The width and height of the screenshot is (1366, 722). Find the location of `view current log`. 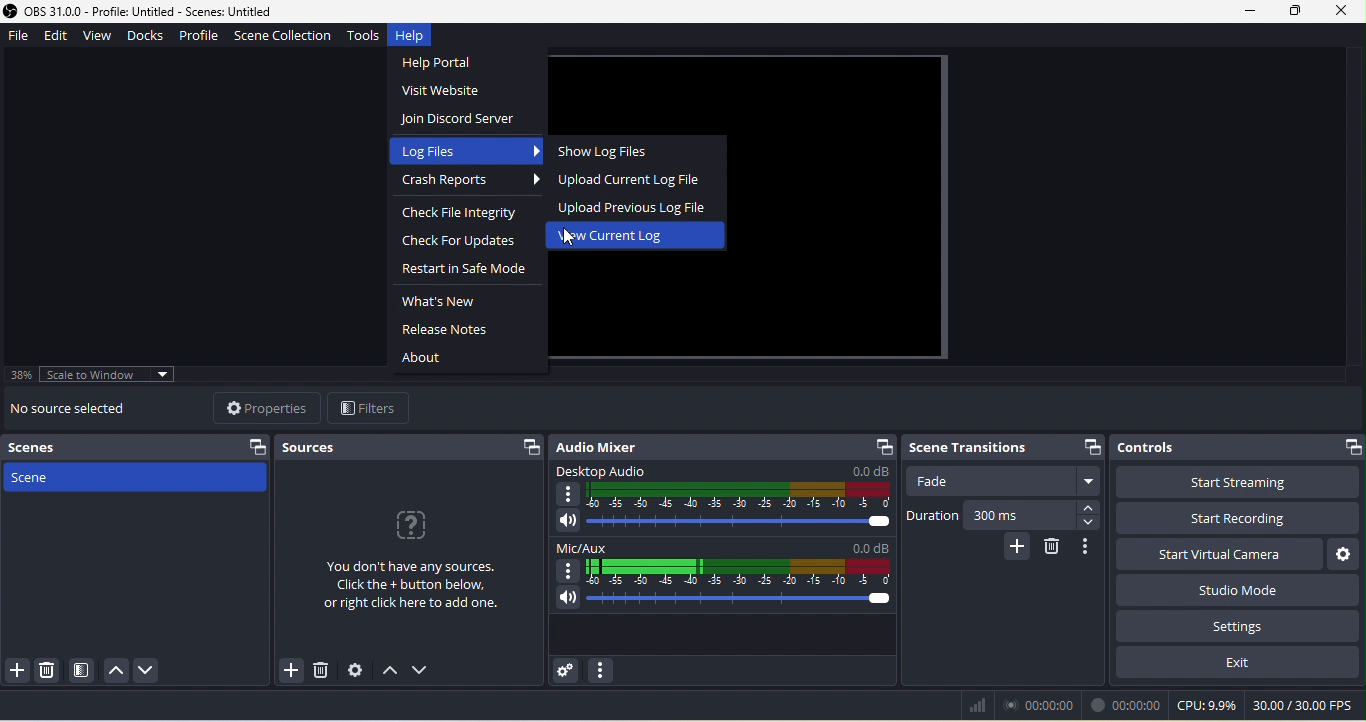

view current log is located at coordinates (617, 237).